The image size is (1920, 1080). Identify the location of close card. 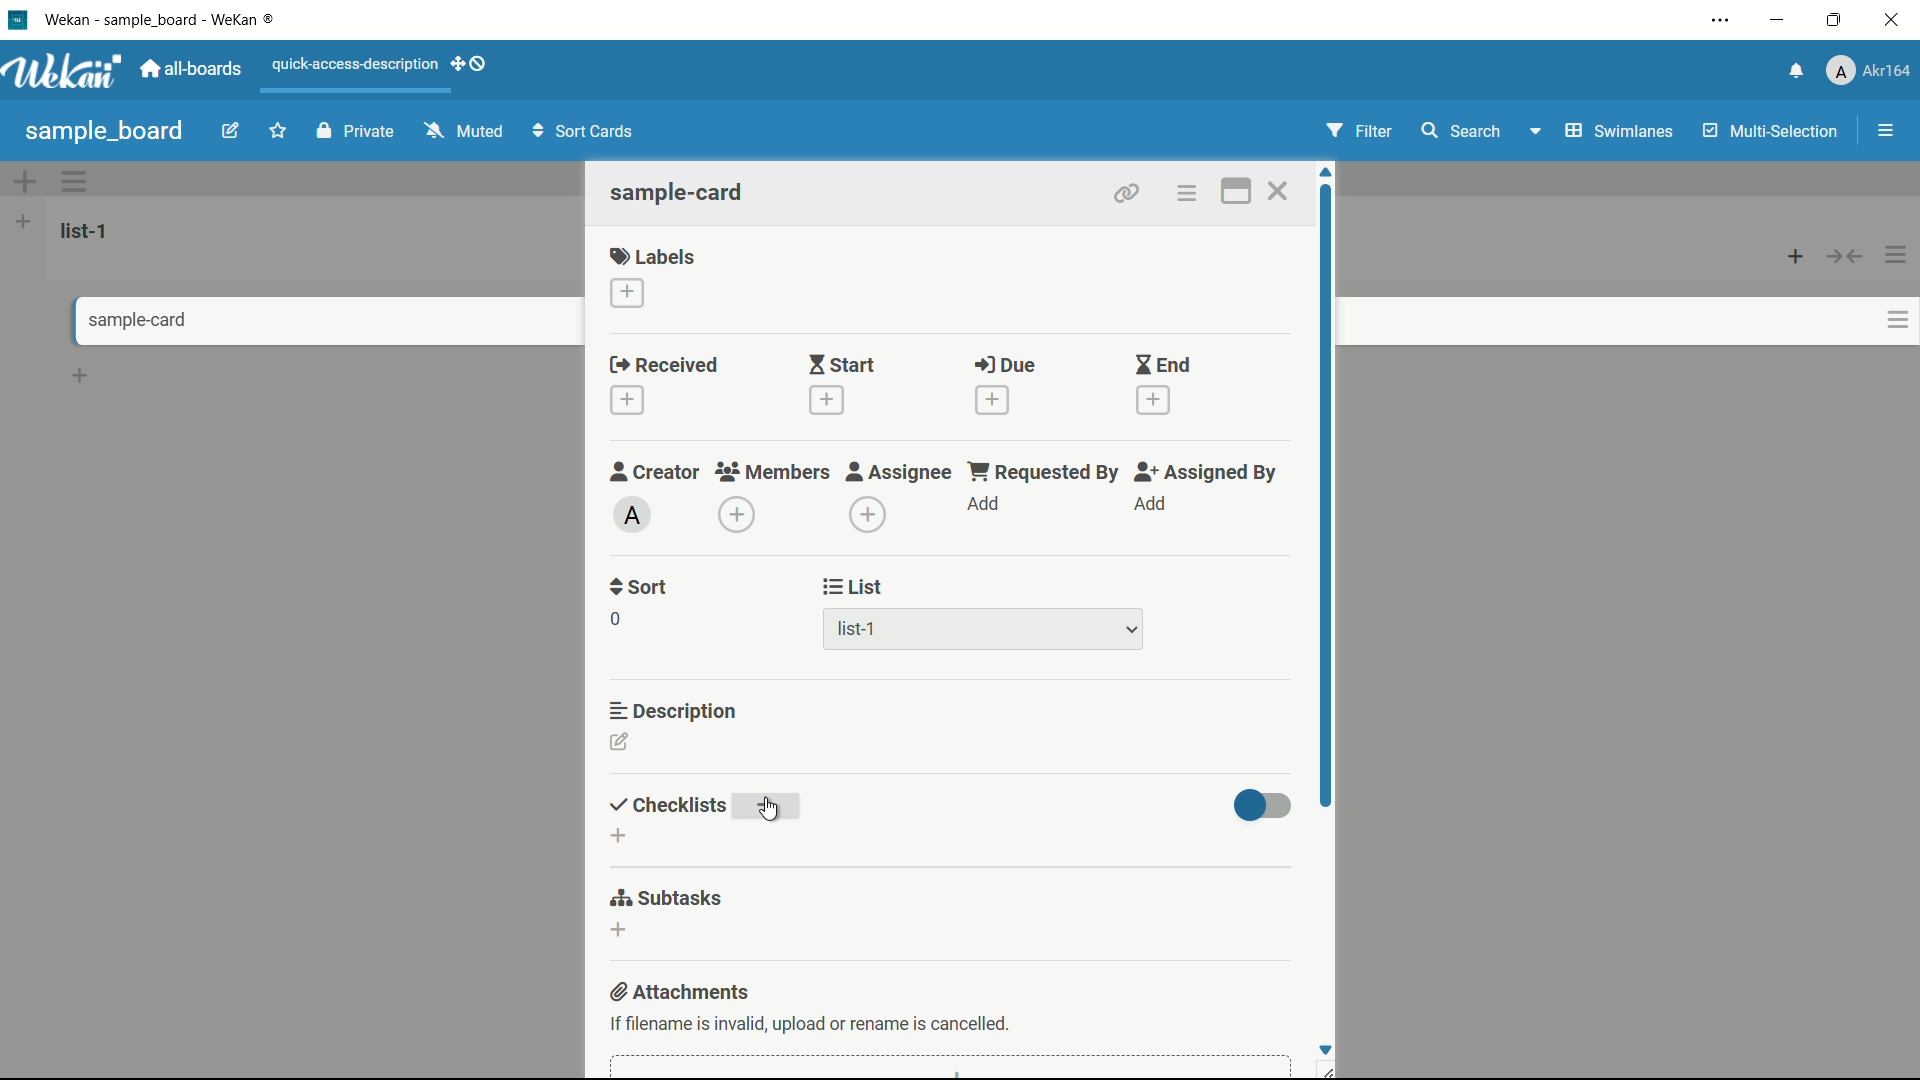
(1277, 194).